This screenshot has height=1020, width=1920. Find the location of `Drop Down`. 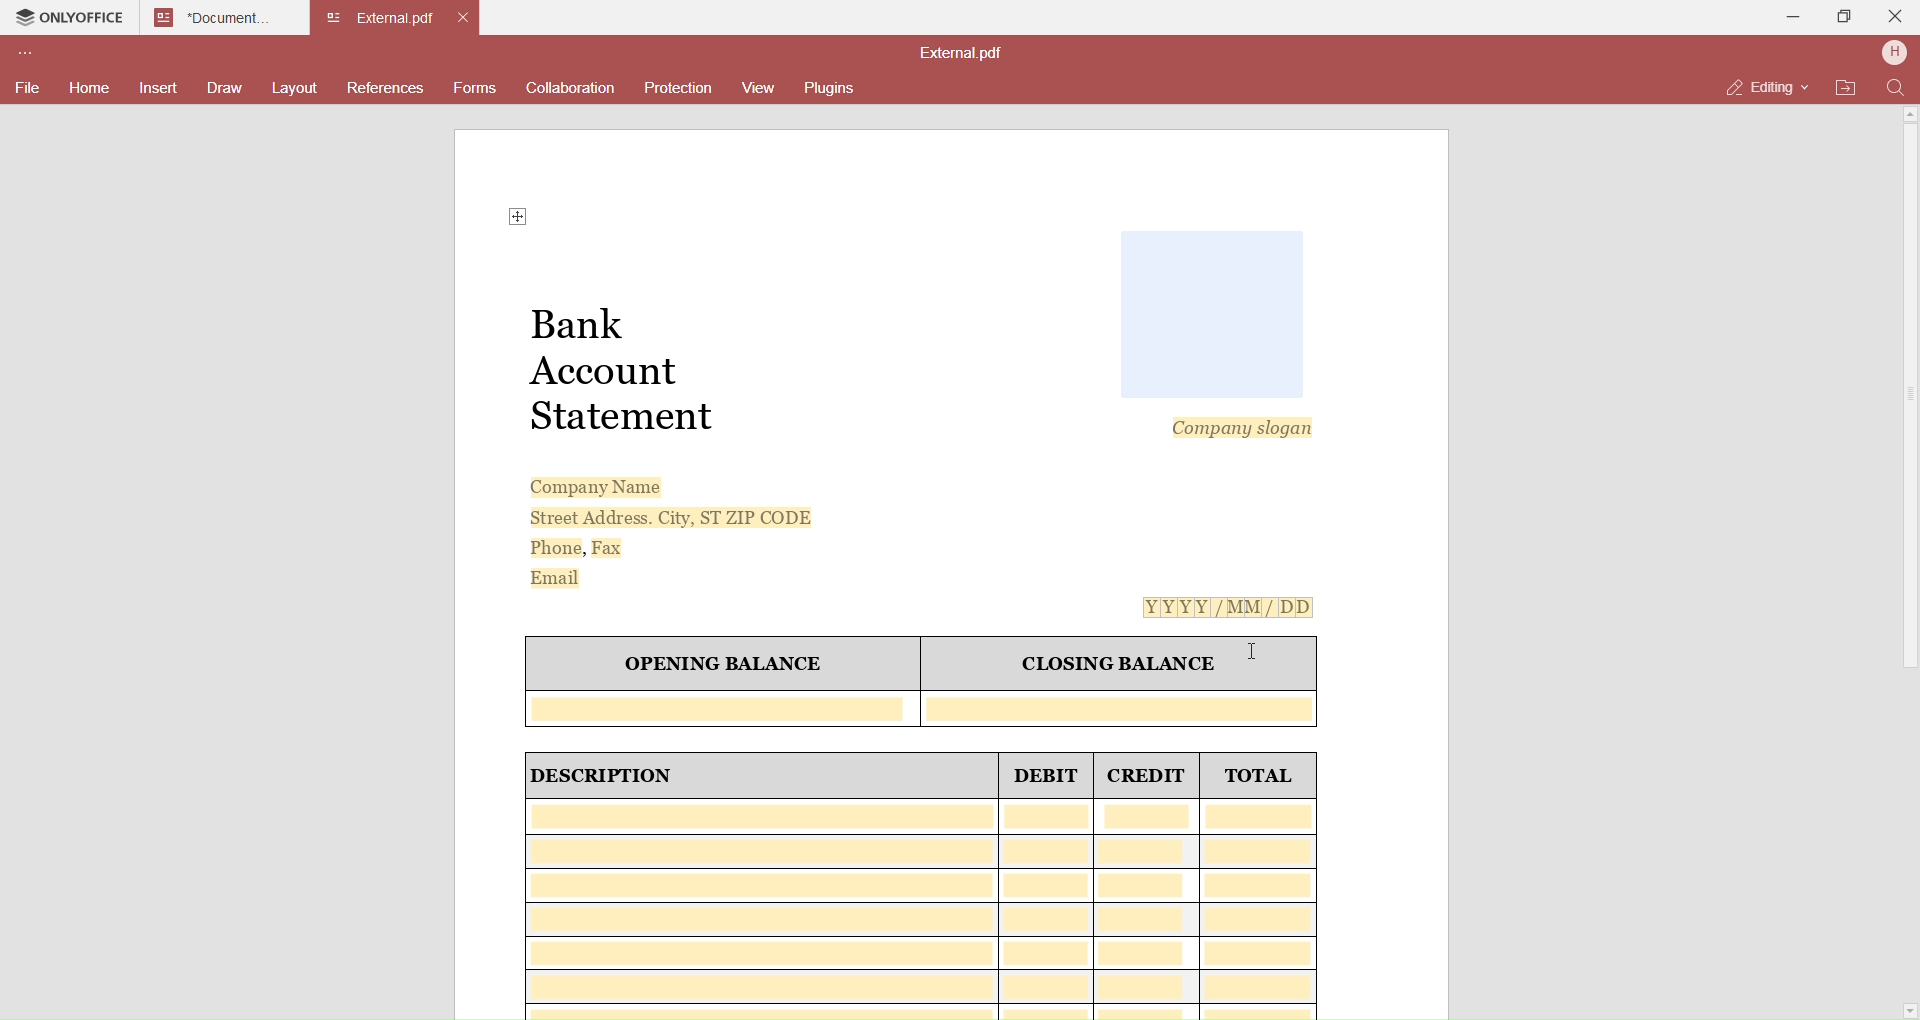

Drop Down is located at coordinates (1808, 85).